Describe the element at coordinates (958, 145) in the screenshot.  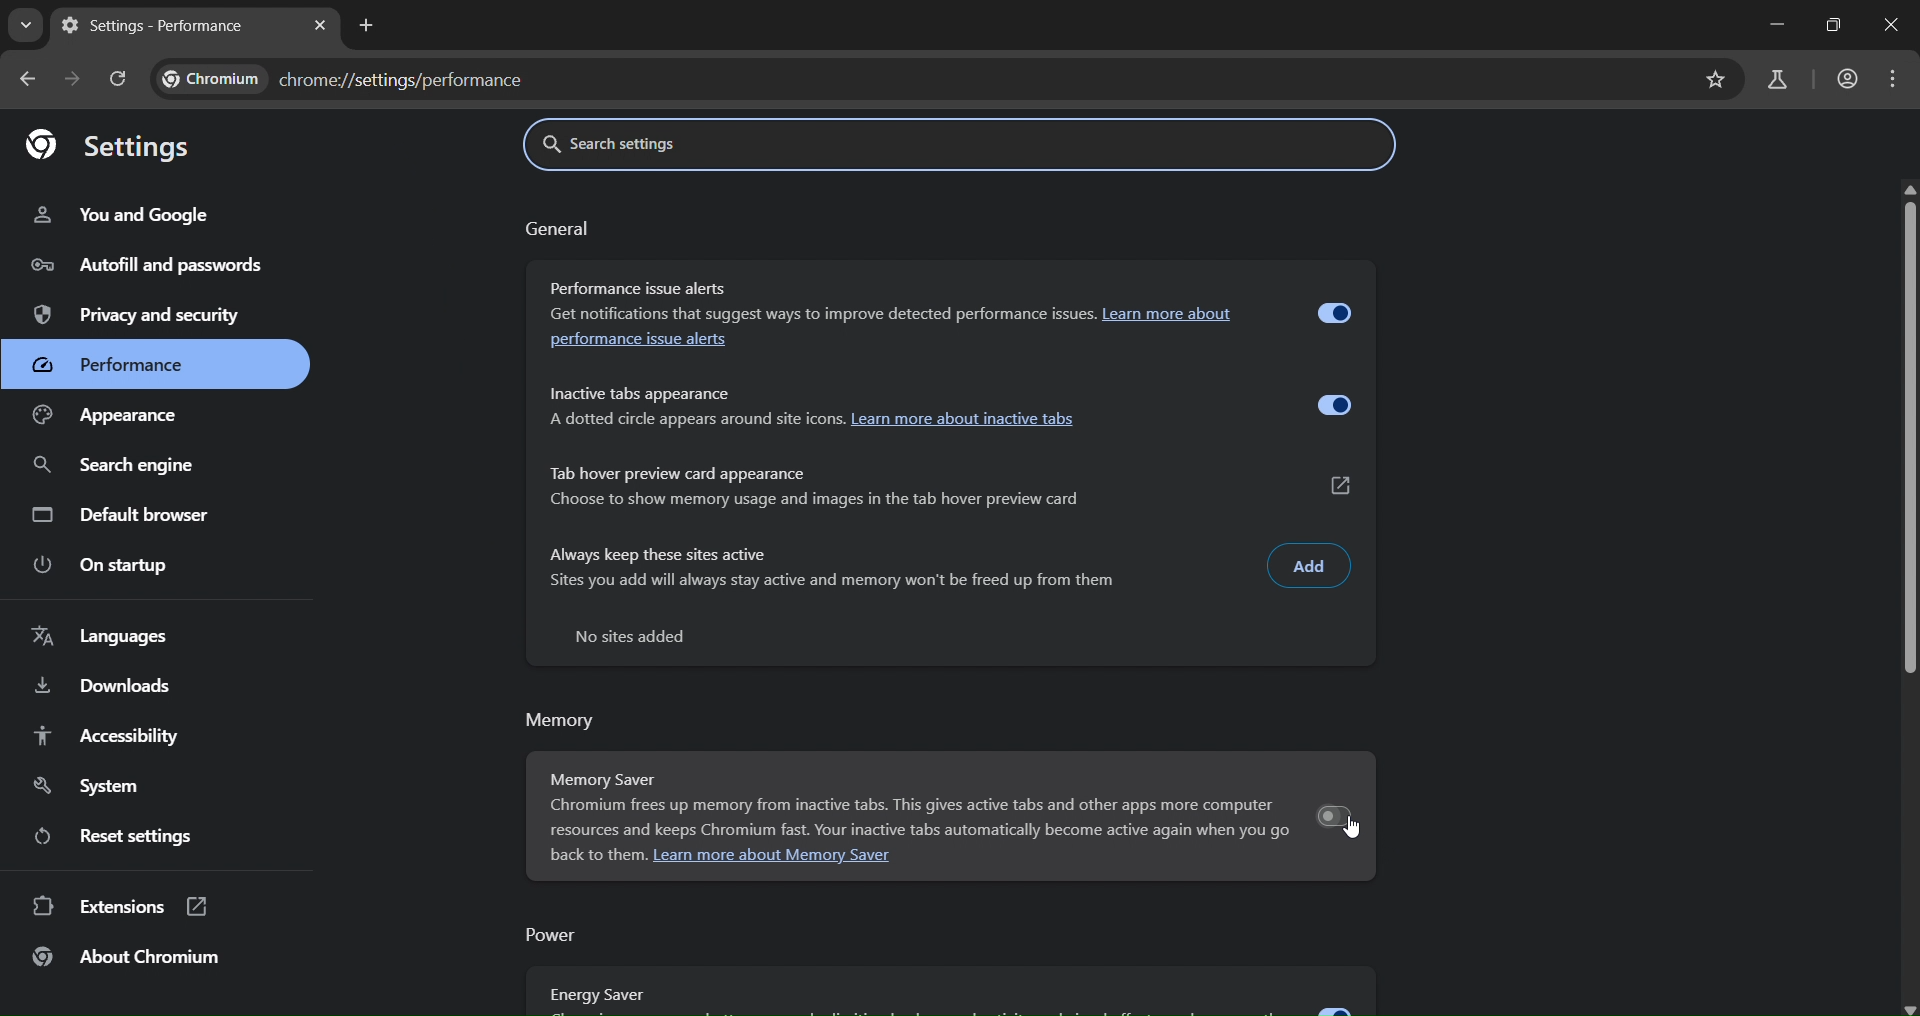
I see `Search settings` at that location.